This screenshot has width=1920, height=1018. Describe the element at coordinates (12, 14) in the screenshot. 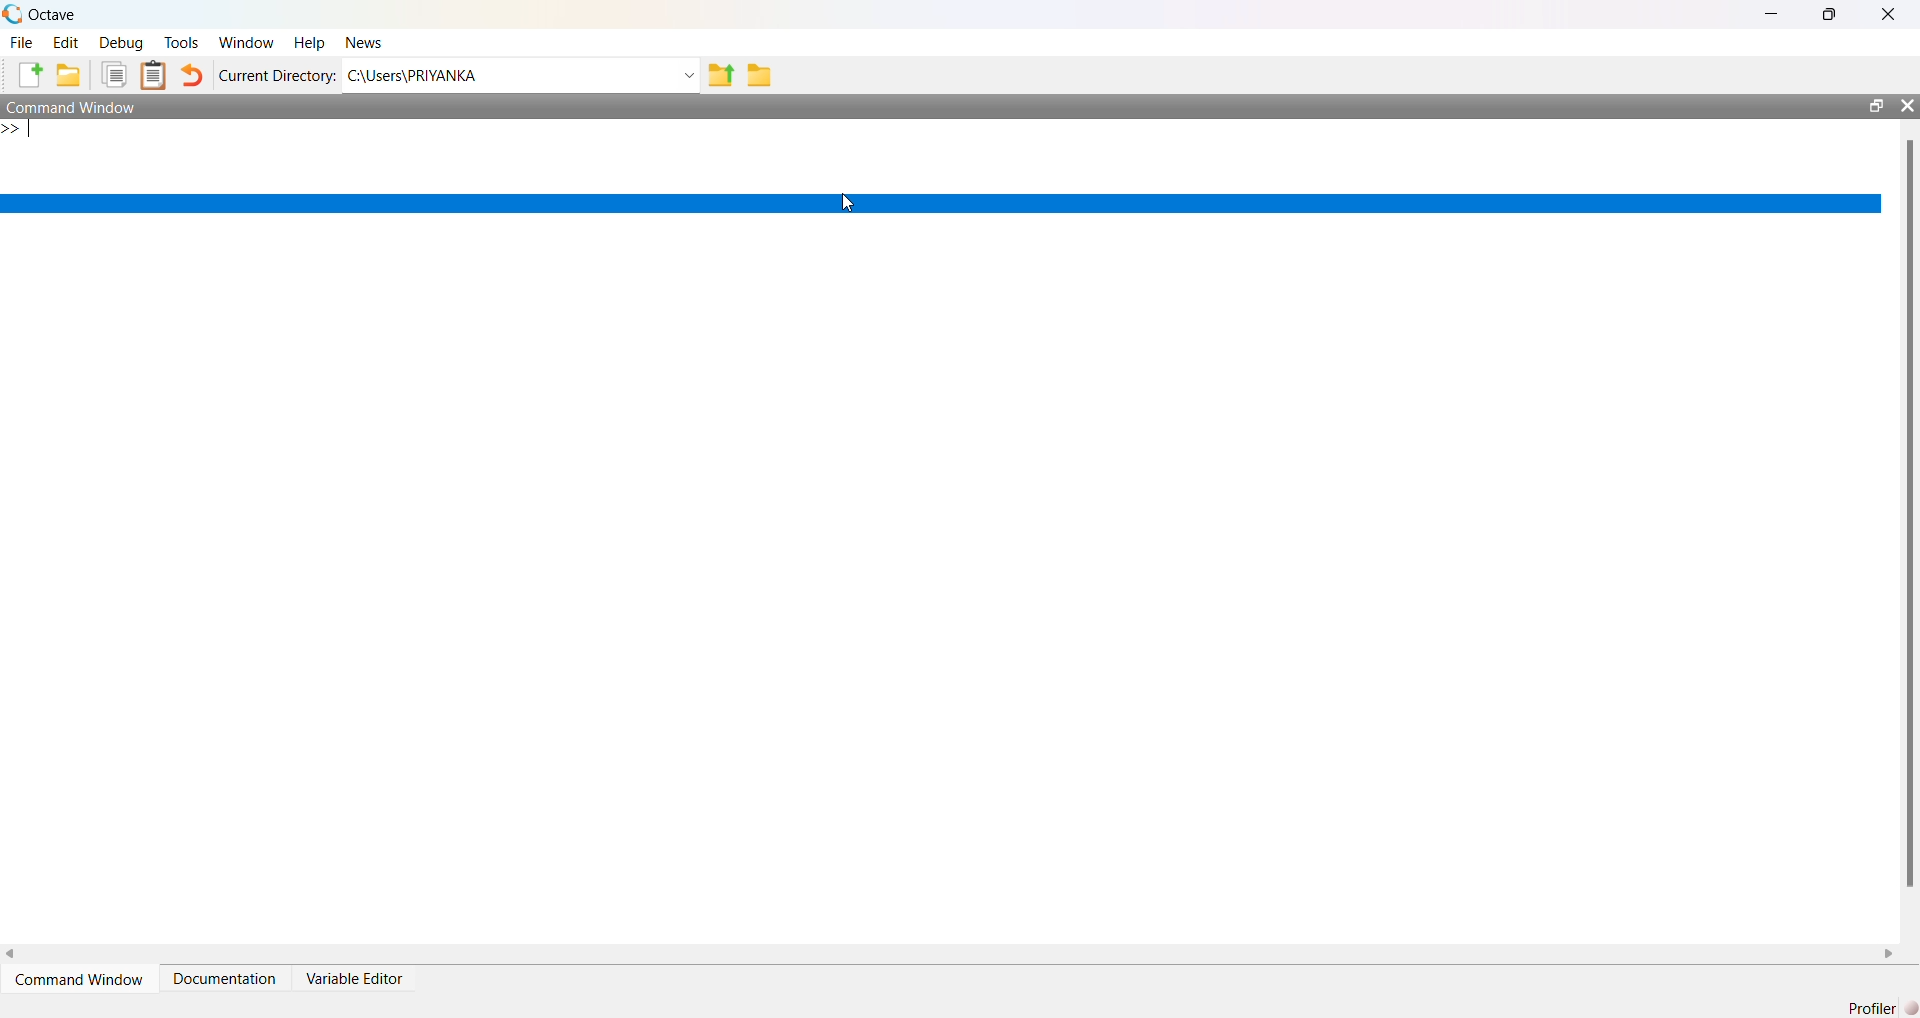

I see `logo` at that location.